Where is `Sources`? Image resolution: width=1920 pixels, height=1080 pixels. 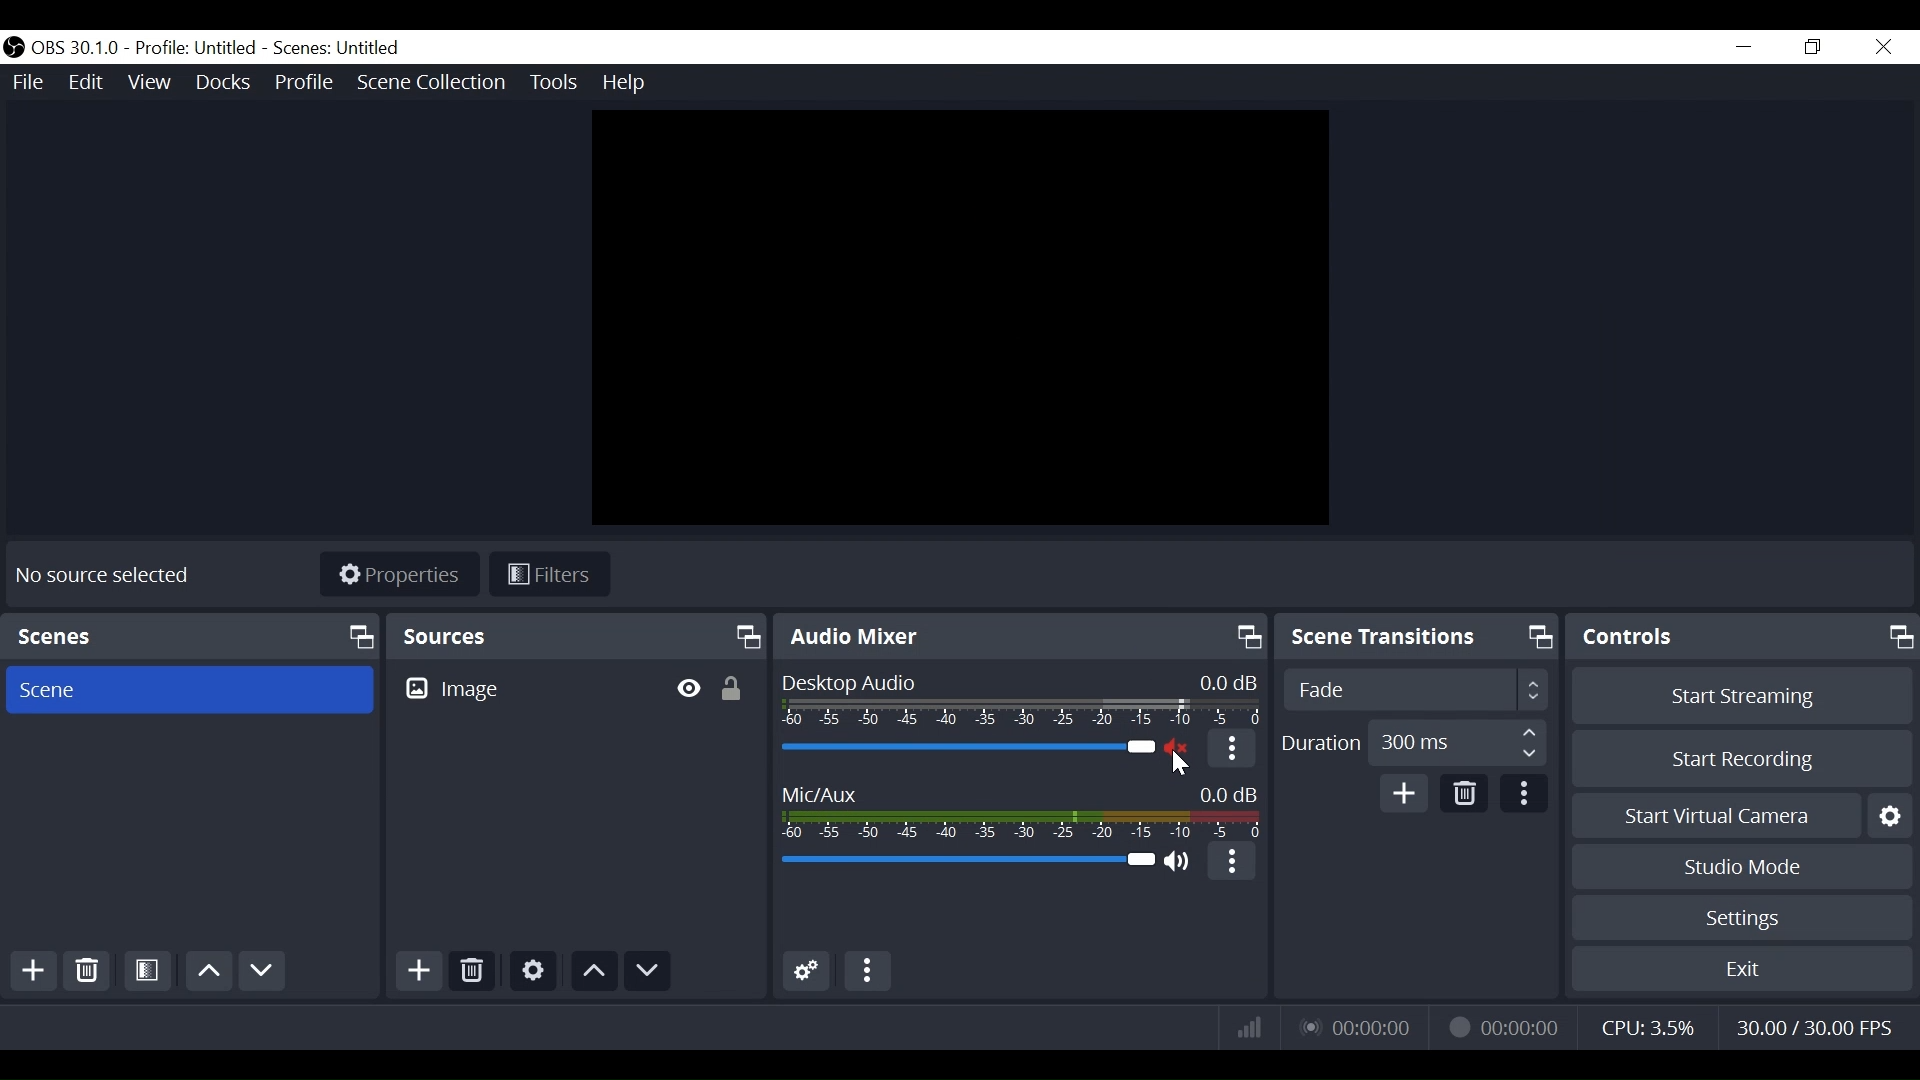
Sources is located at coordinates (580, 637).